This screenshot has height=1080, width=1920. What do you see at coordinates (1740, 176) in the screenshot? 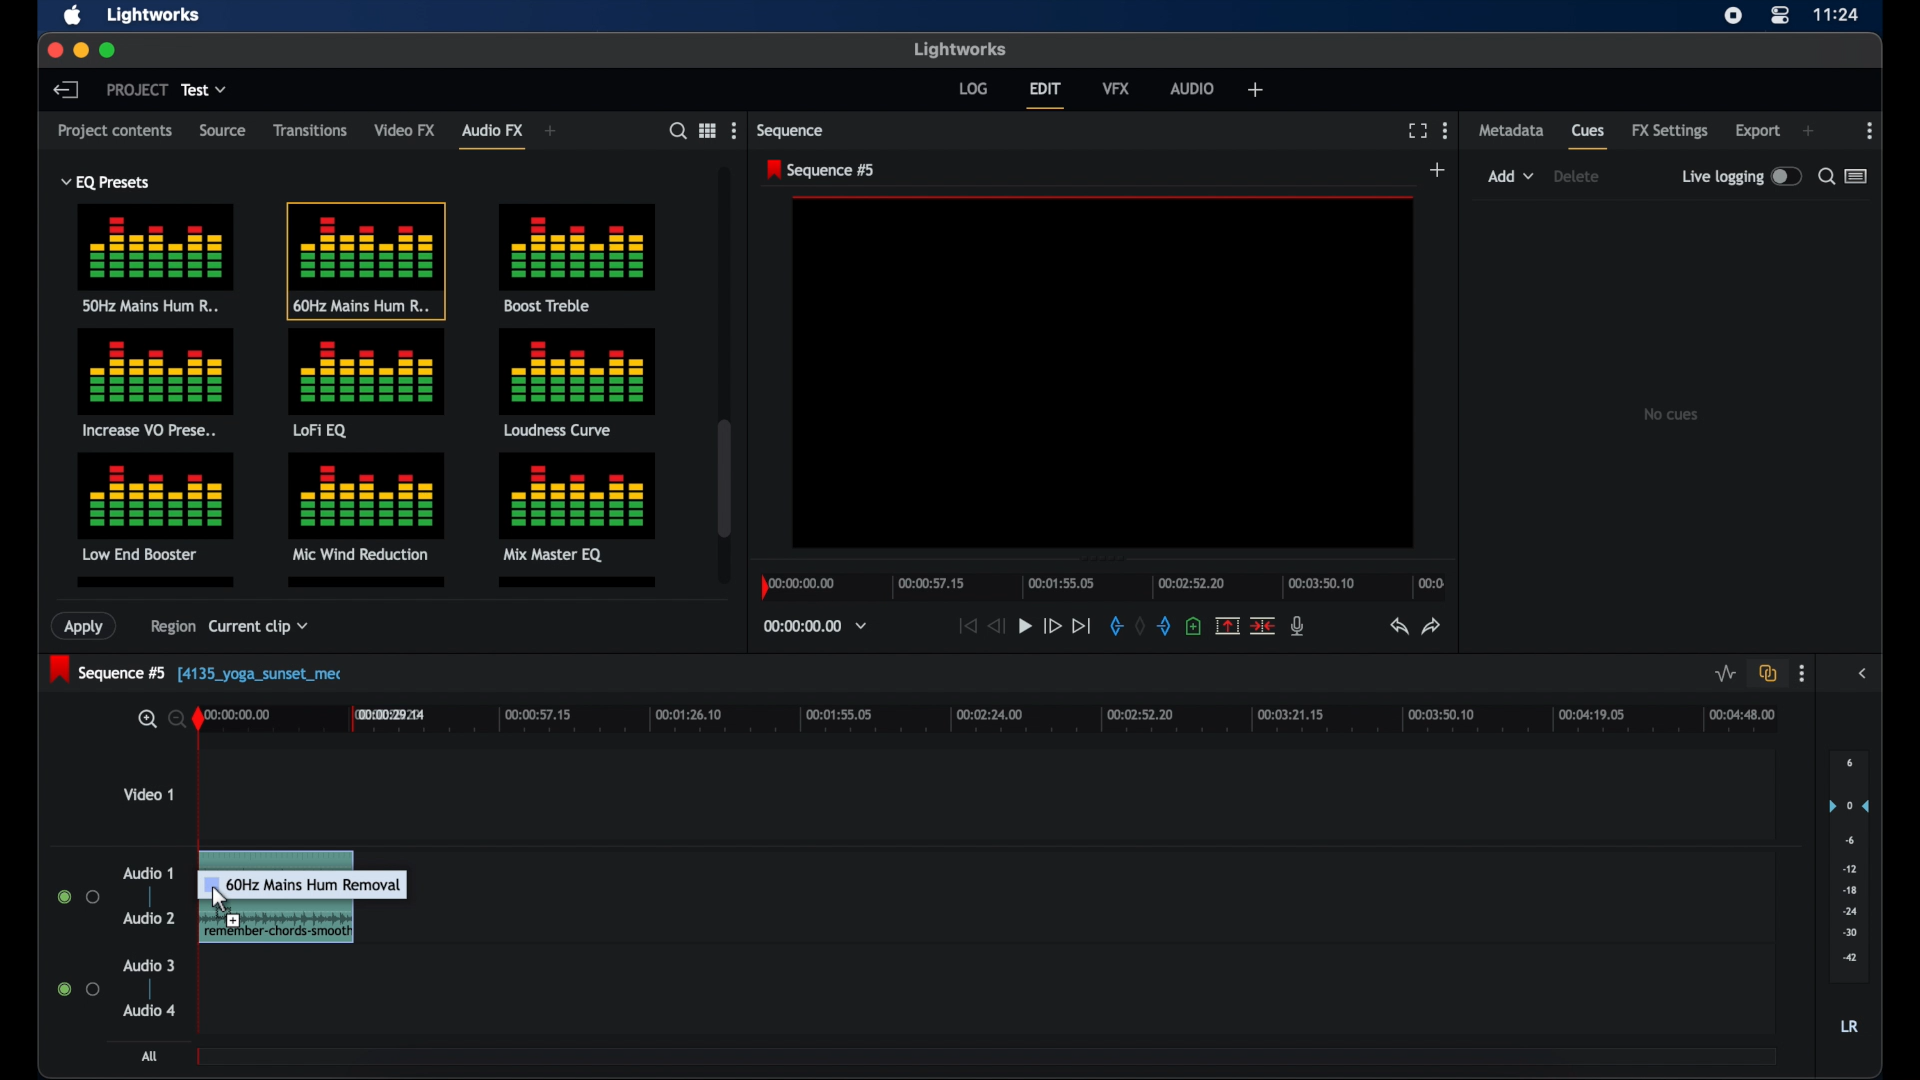
I see `live logging` at bounding box center [1740, 176].